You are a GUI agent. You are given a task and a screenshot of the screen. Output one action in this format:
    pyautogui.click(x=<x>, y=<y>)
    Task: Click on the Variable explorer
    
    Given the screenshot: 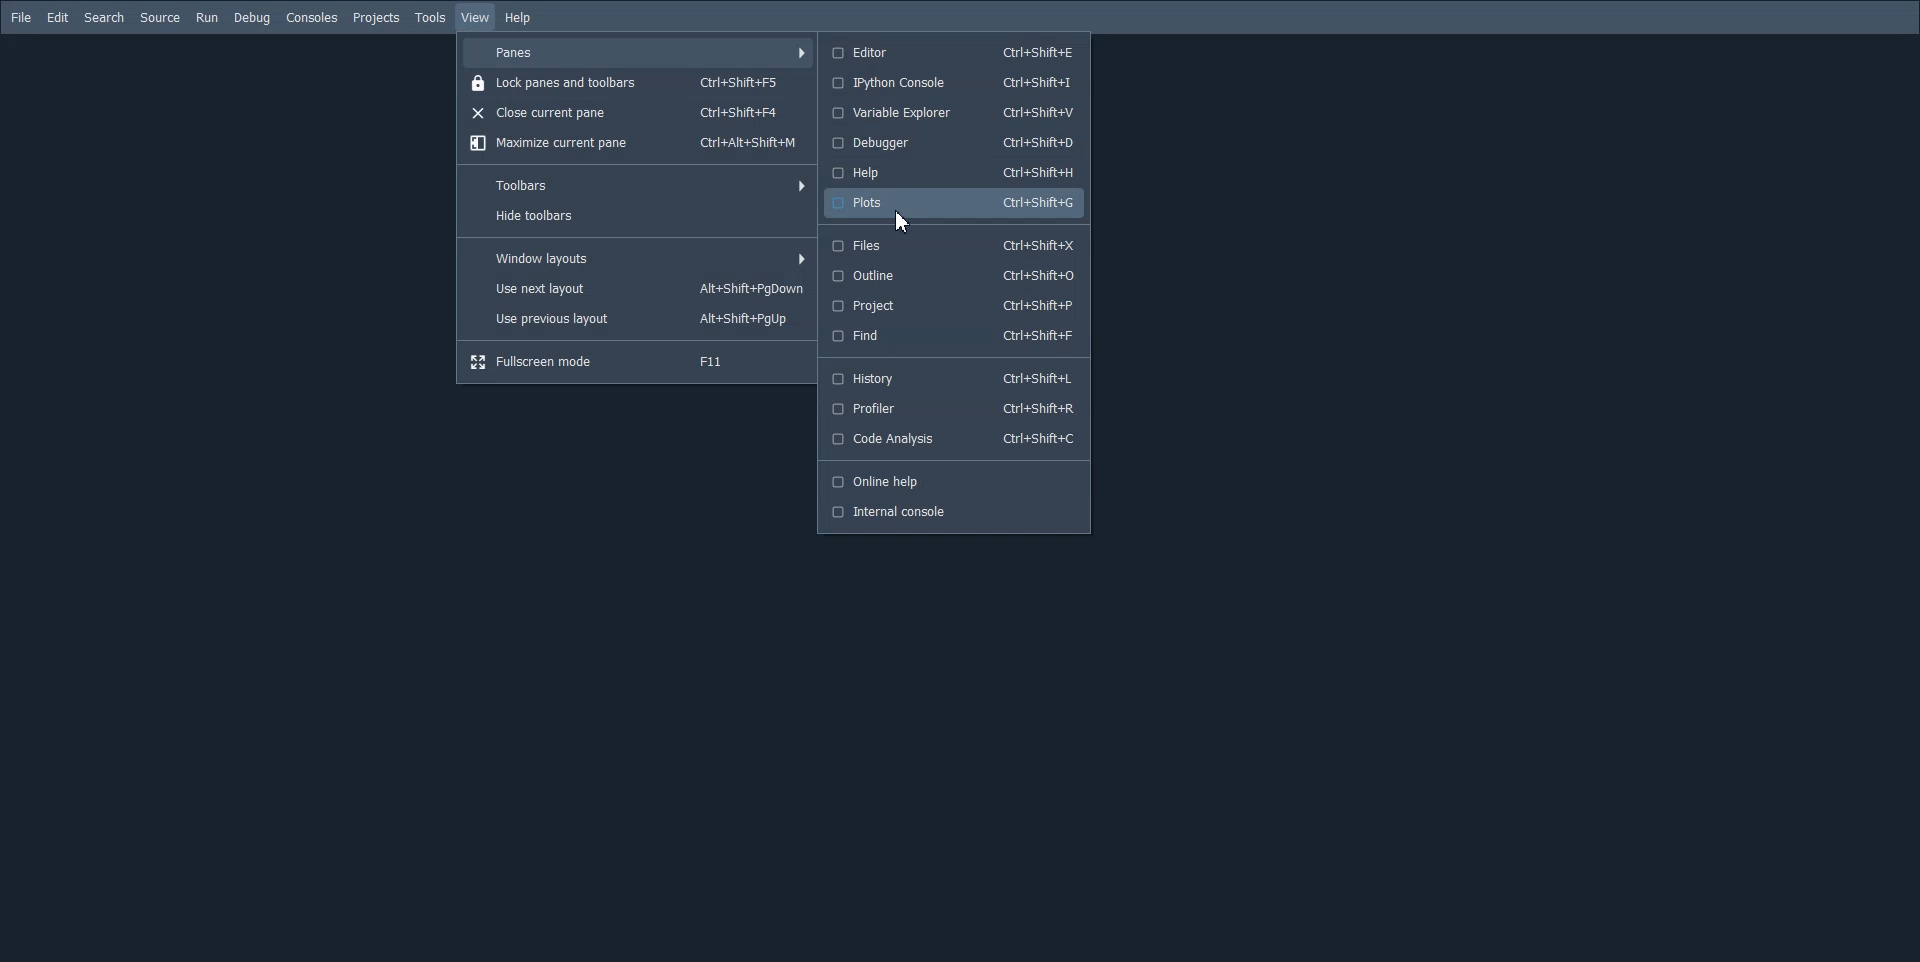 What is the action you would take?
    pyautogui.click(x=955, y=112)
    